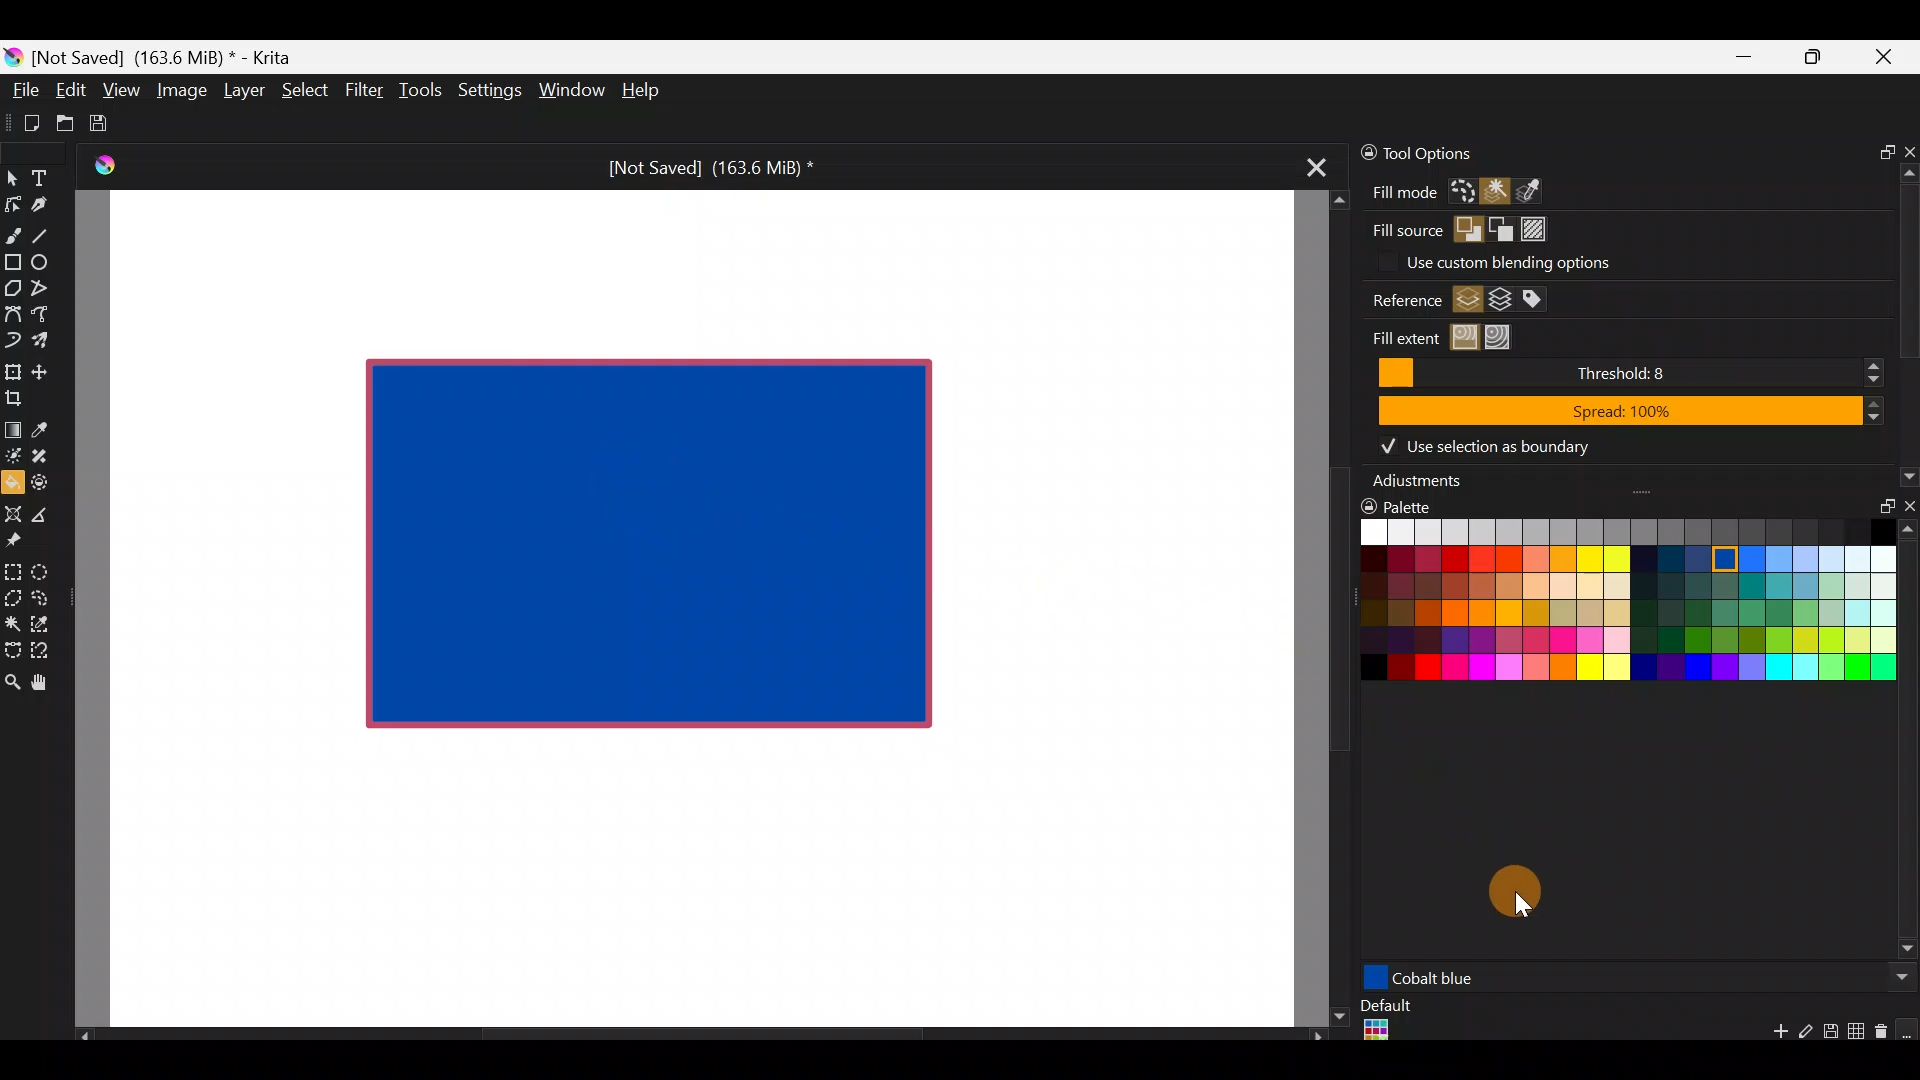 The height and width of the screenshot is (1080, 1920). Describe the element at coordinates (1908, 1030) in the screenshot. I see `Lock the current palette` at that location.